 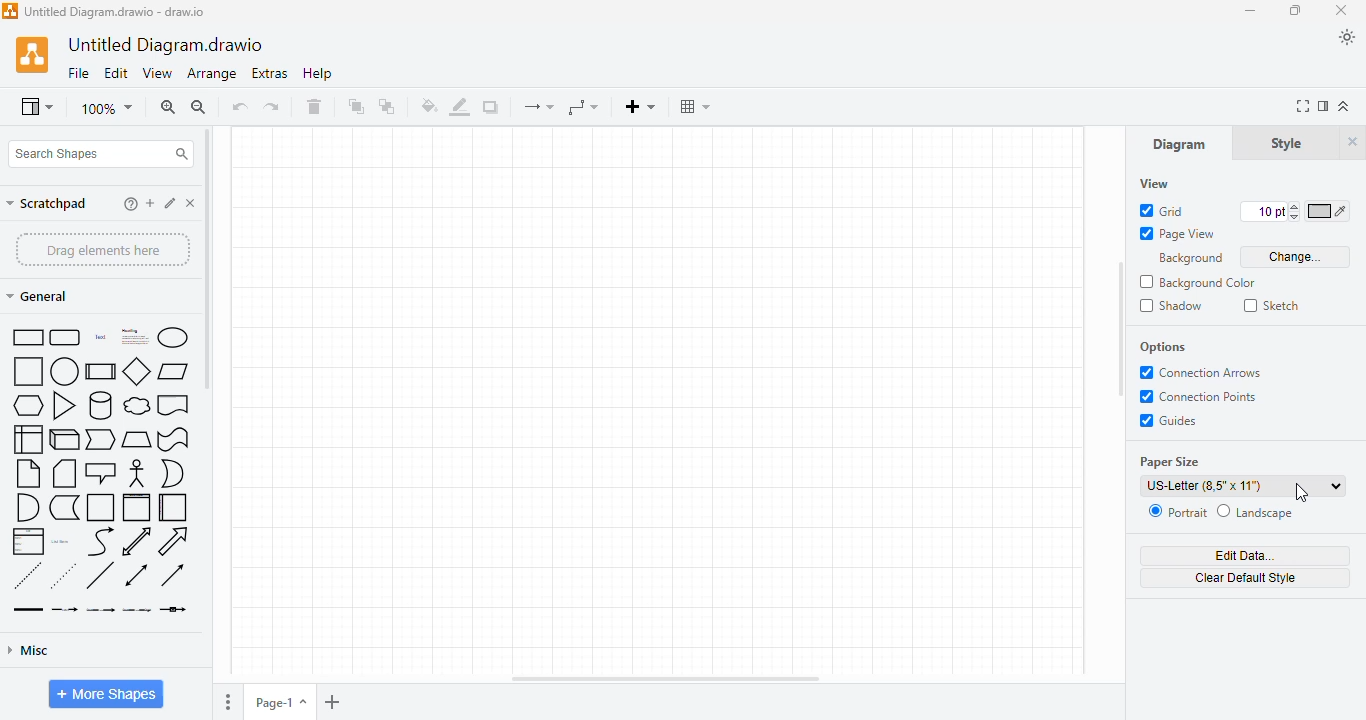 What do you see at coordinates (150, 203) in the screenshot?
I see `add` at bounding box center [150, 203].